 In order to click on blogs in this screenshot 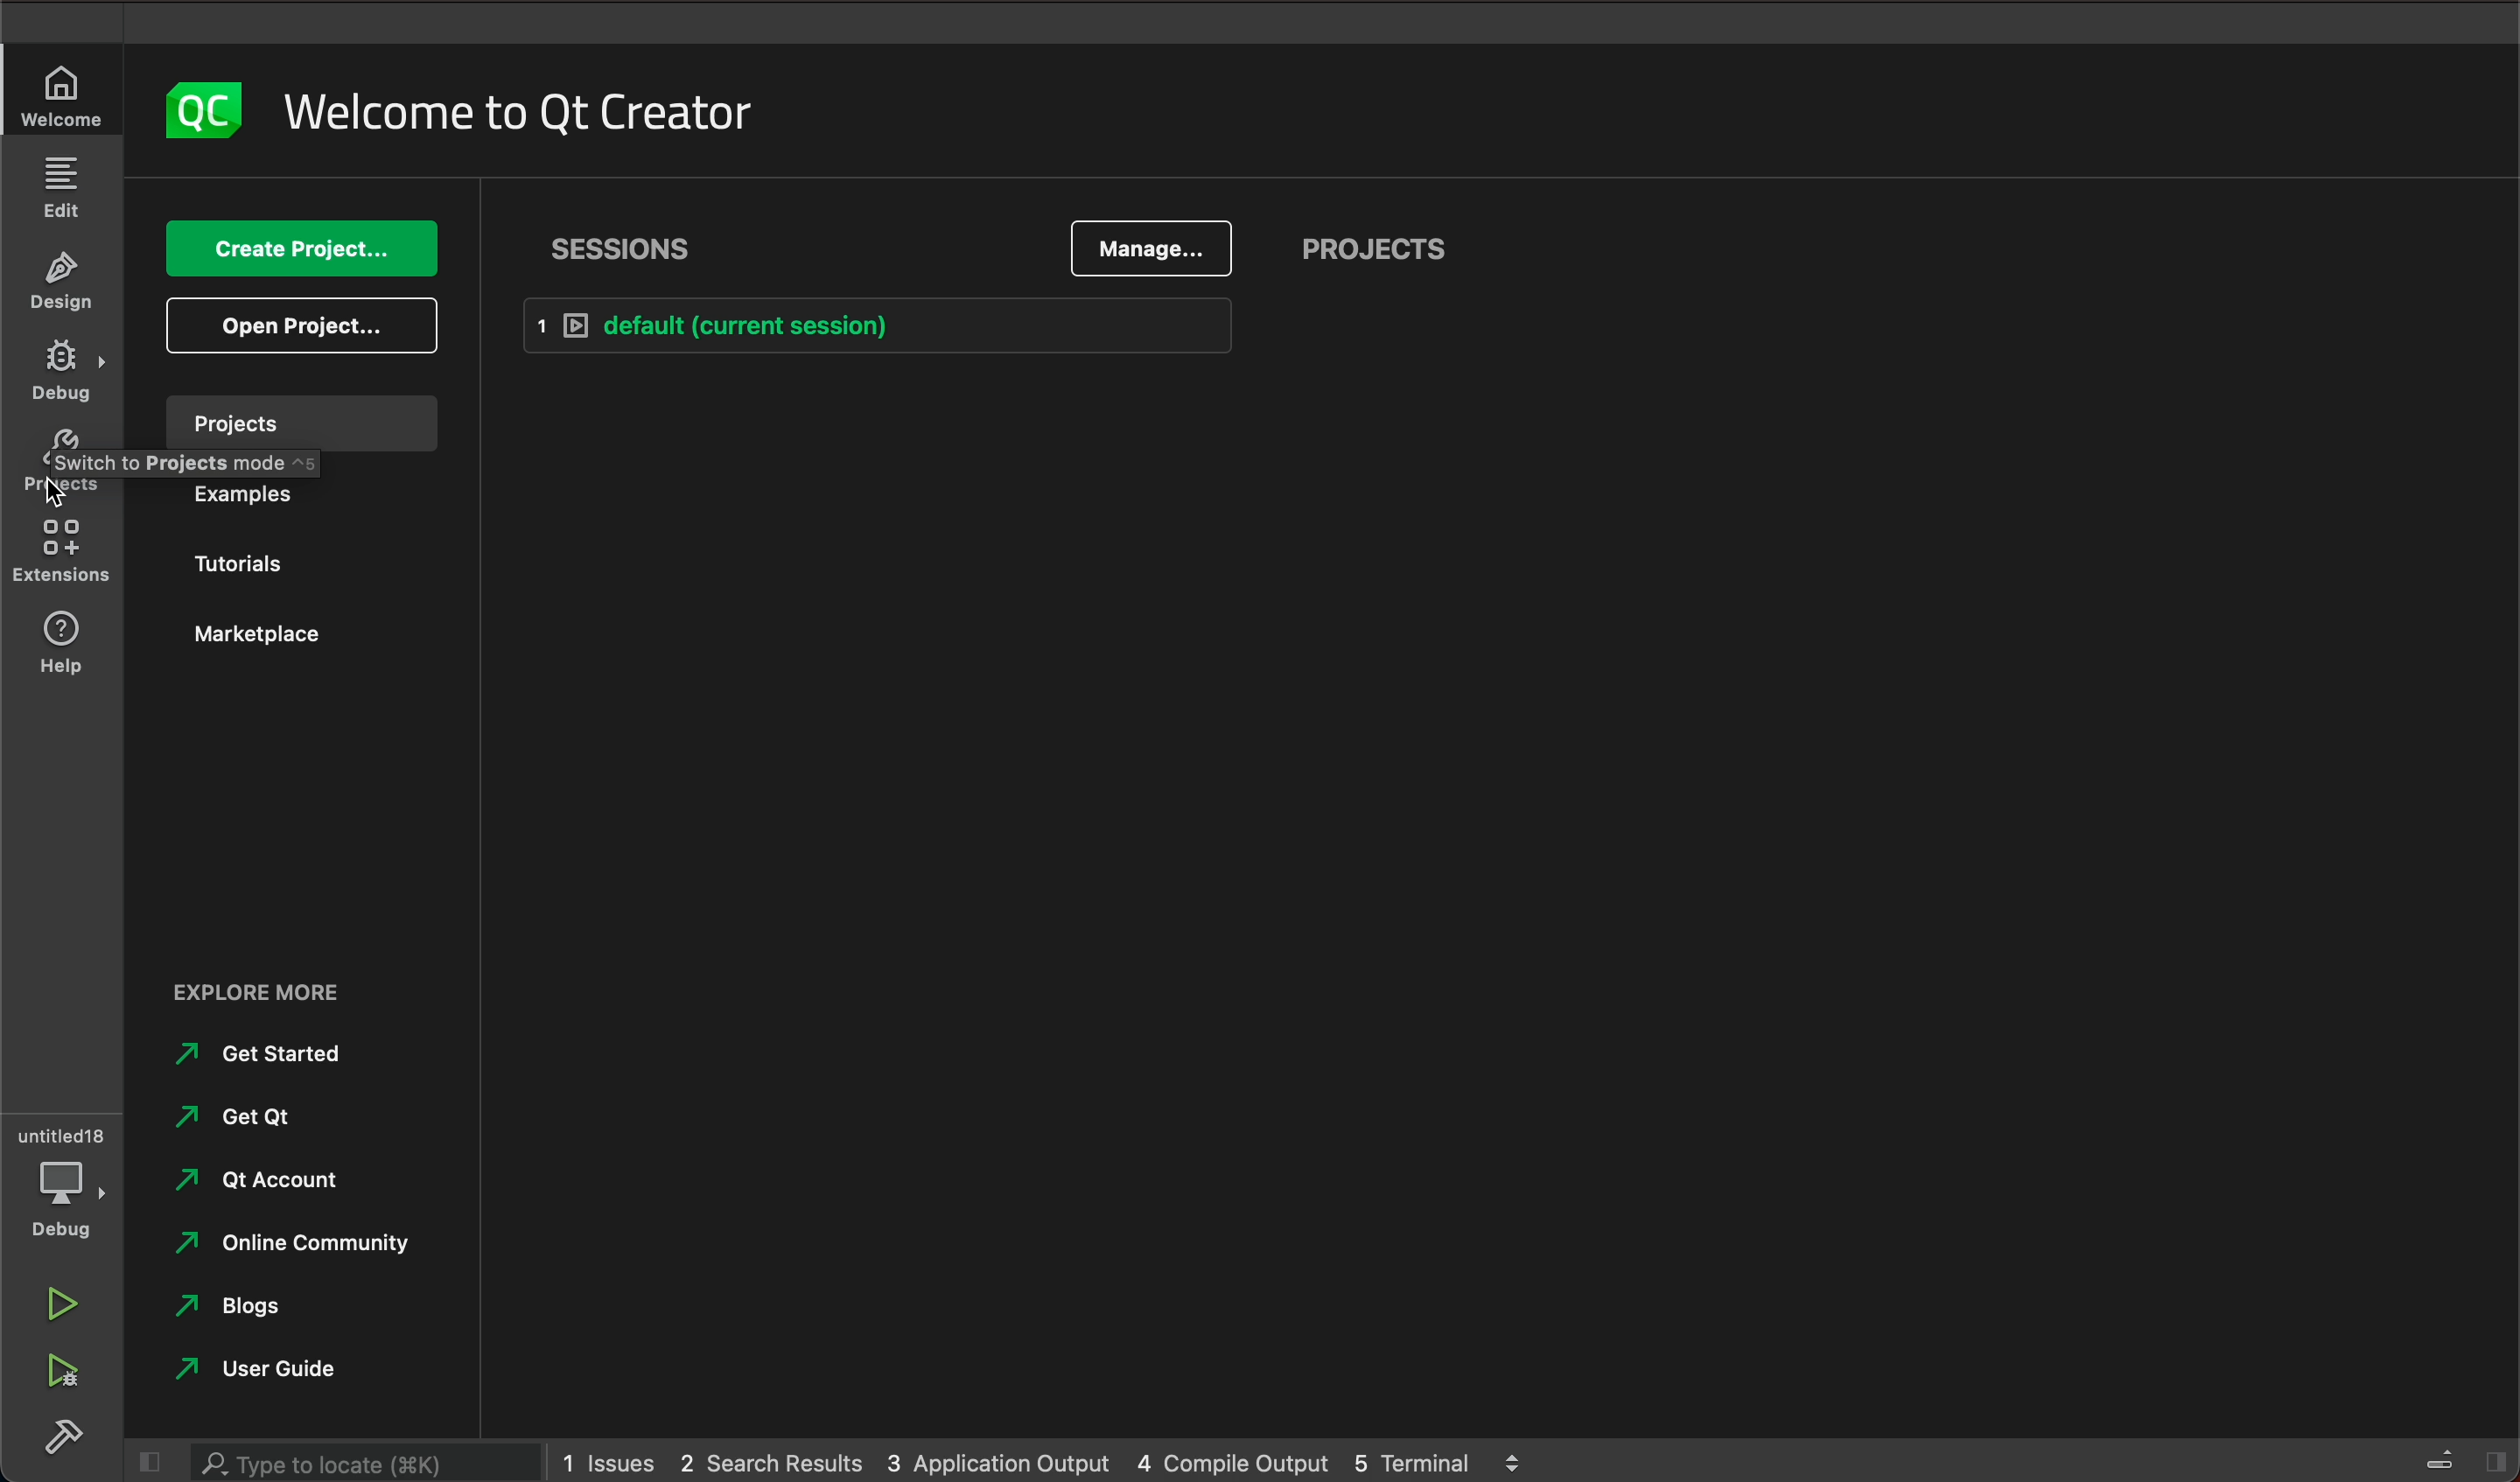, I will do `click(237, 1306)`.